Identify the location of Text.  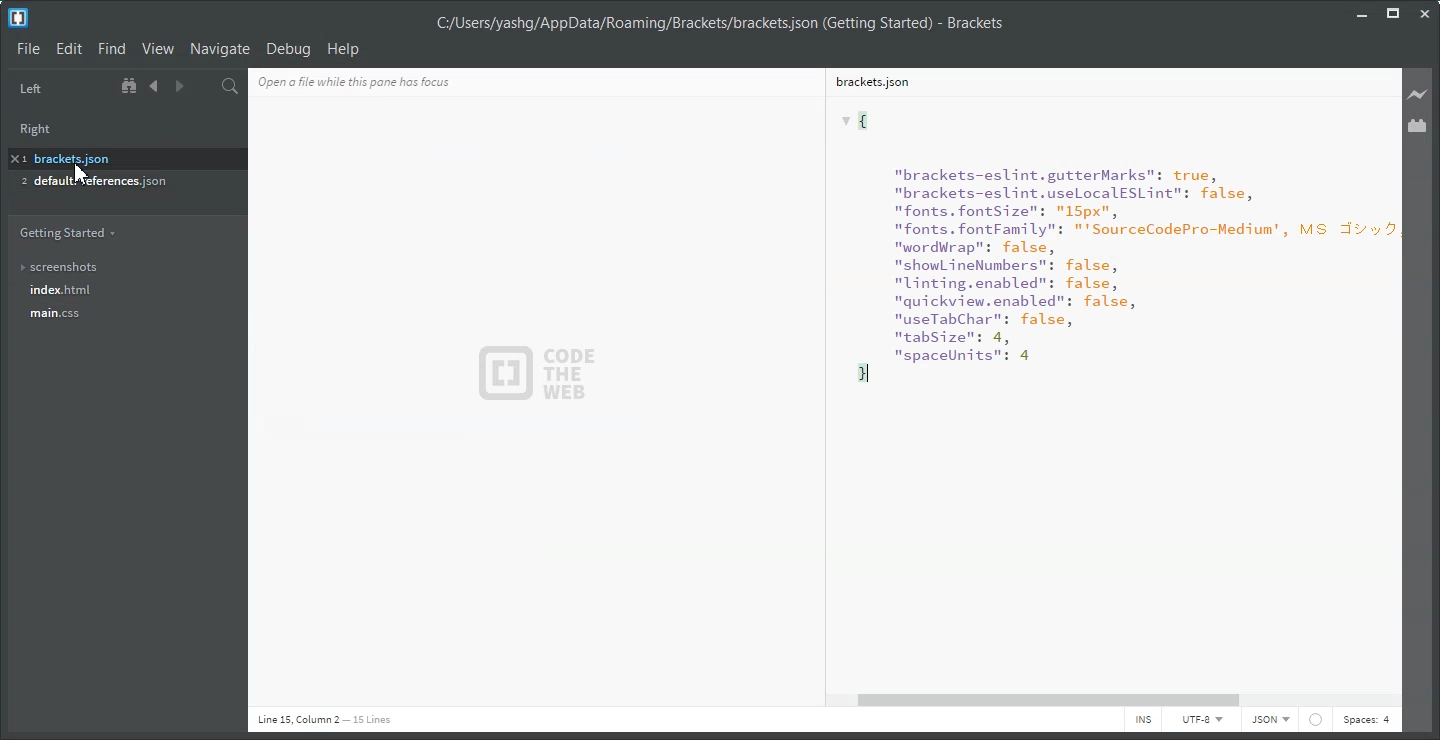
(324, 720).